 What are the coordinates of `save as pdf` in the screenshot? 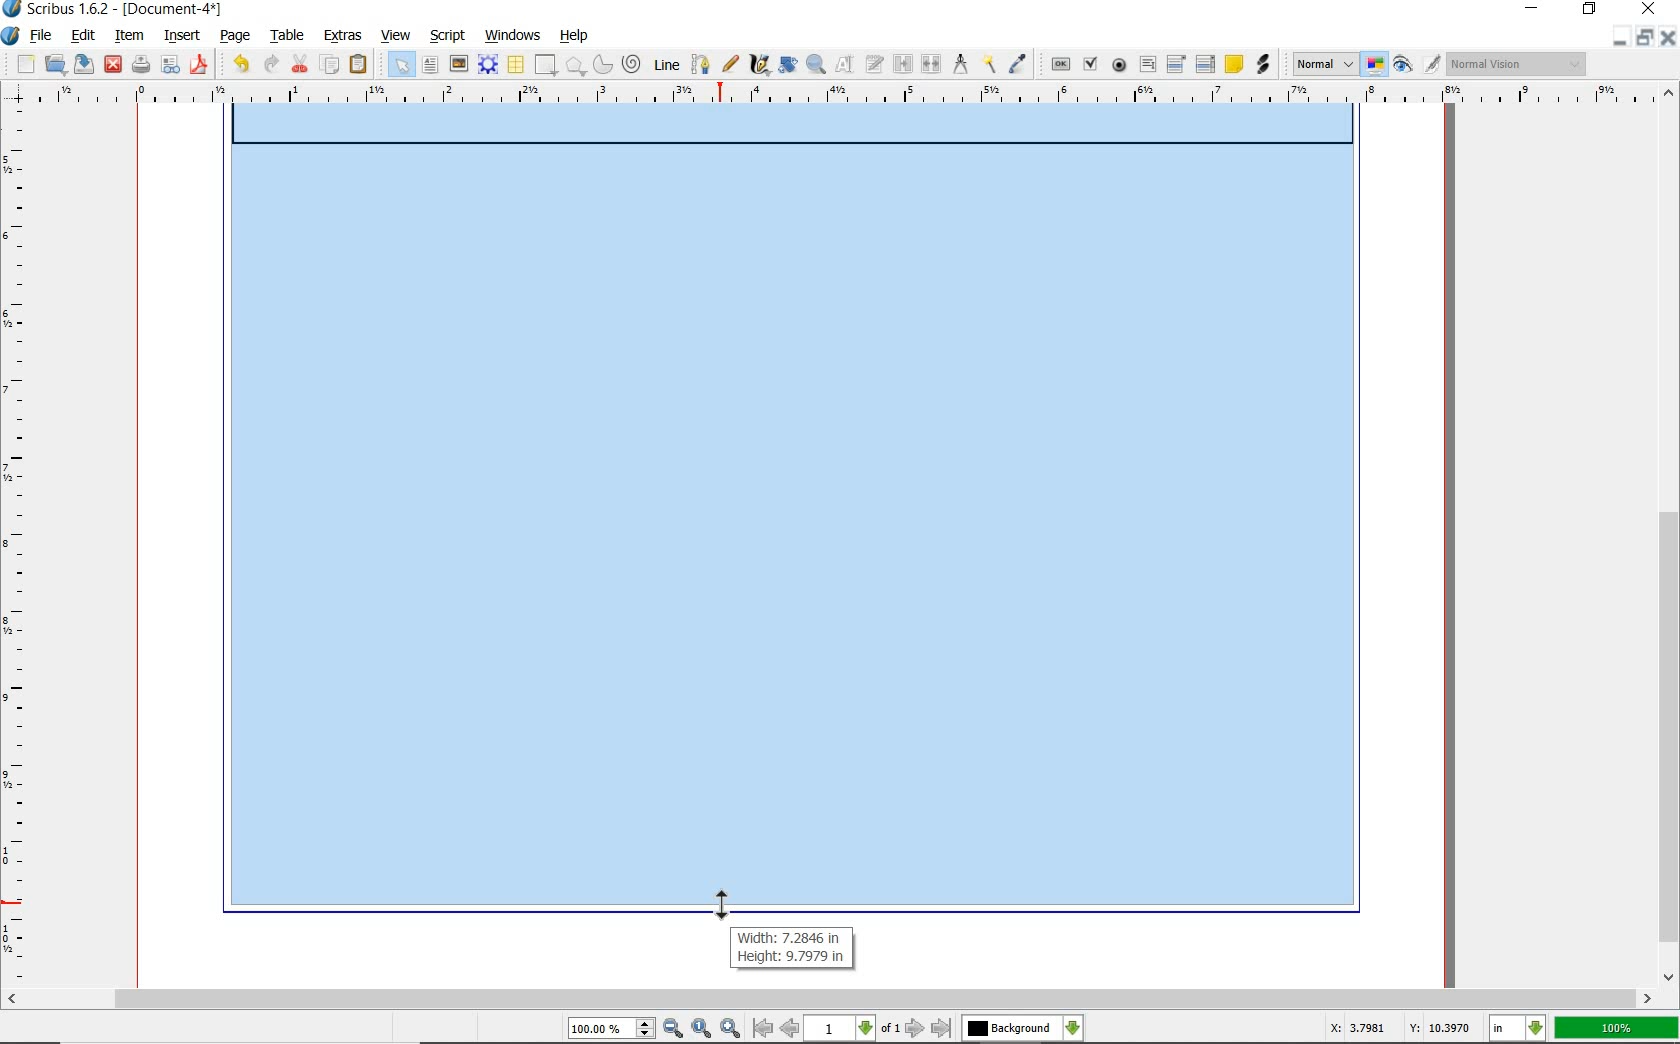 It's located at (200, 64).